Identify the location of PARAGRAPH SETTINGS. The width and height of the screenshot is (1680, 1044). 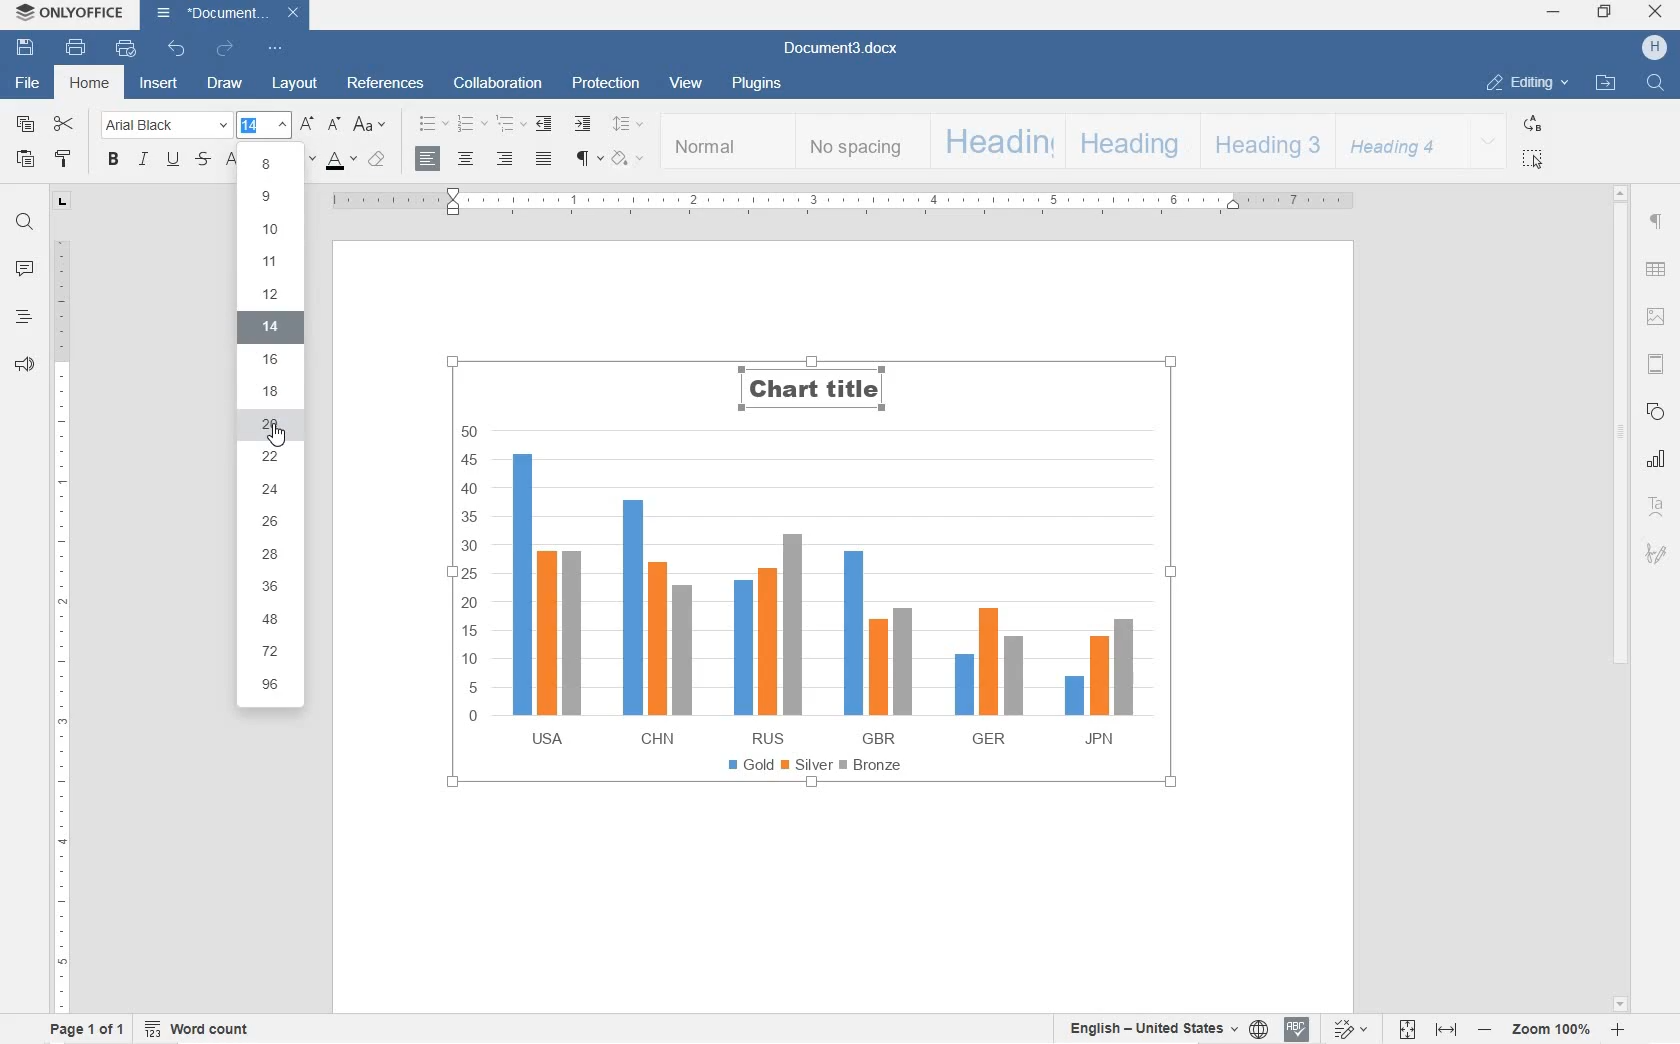
(1656, 221).